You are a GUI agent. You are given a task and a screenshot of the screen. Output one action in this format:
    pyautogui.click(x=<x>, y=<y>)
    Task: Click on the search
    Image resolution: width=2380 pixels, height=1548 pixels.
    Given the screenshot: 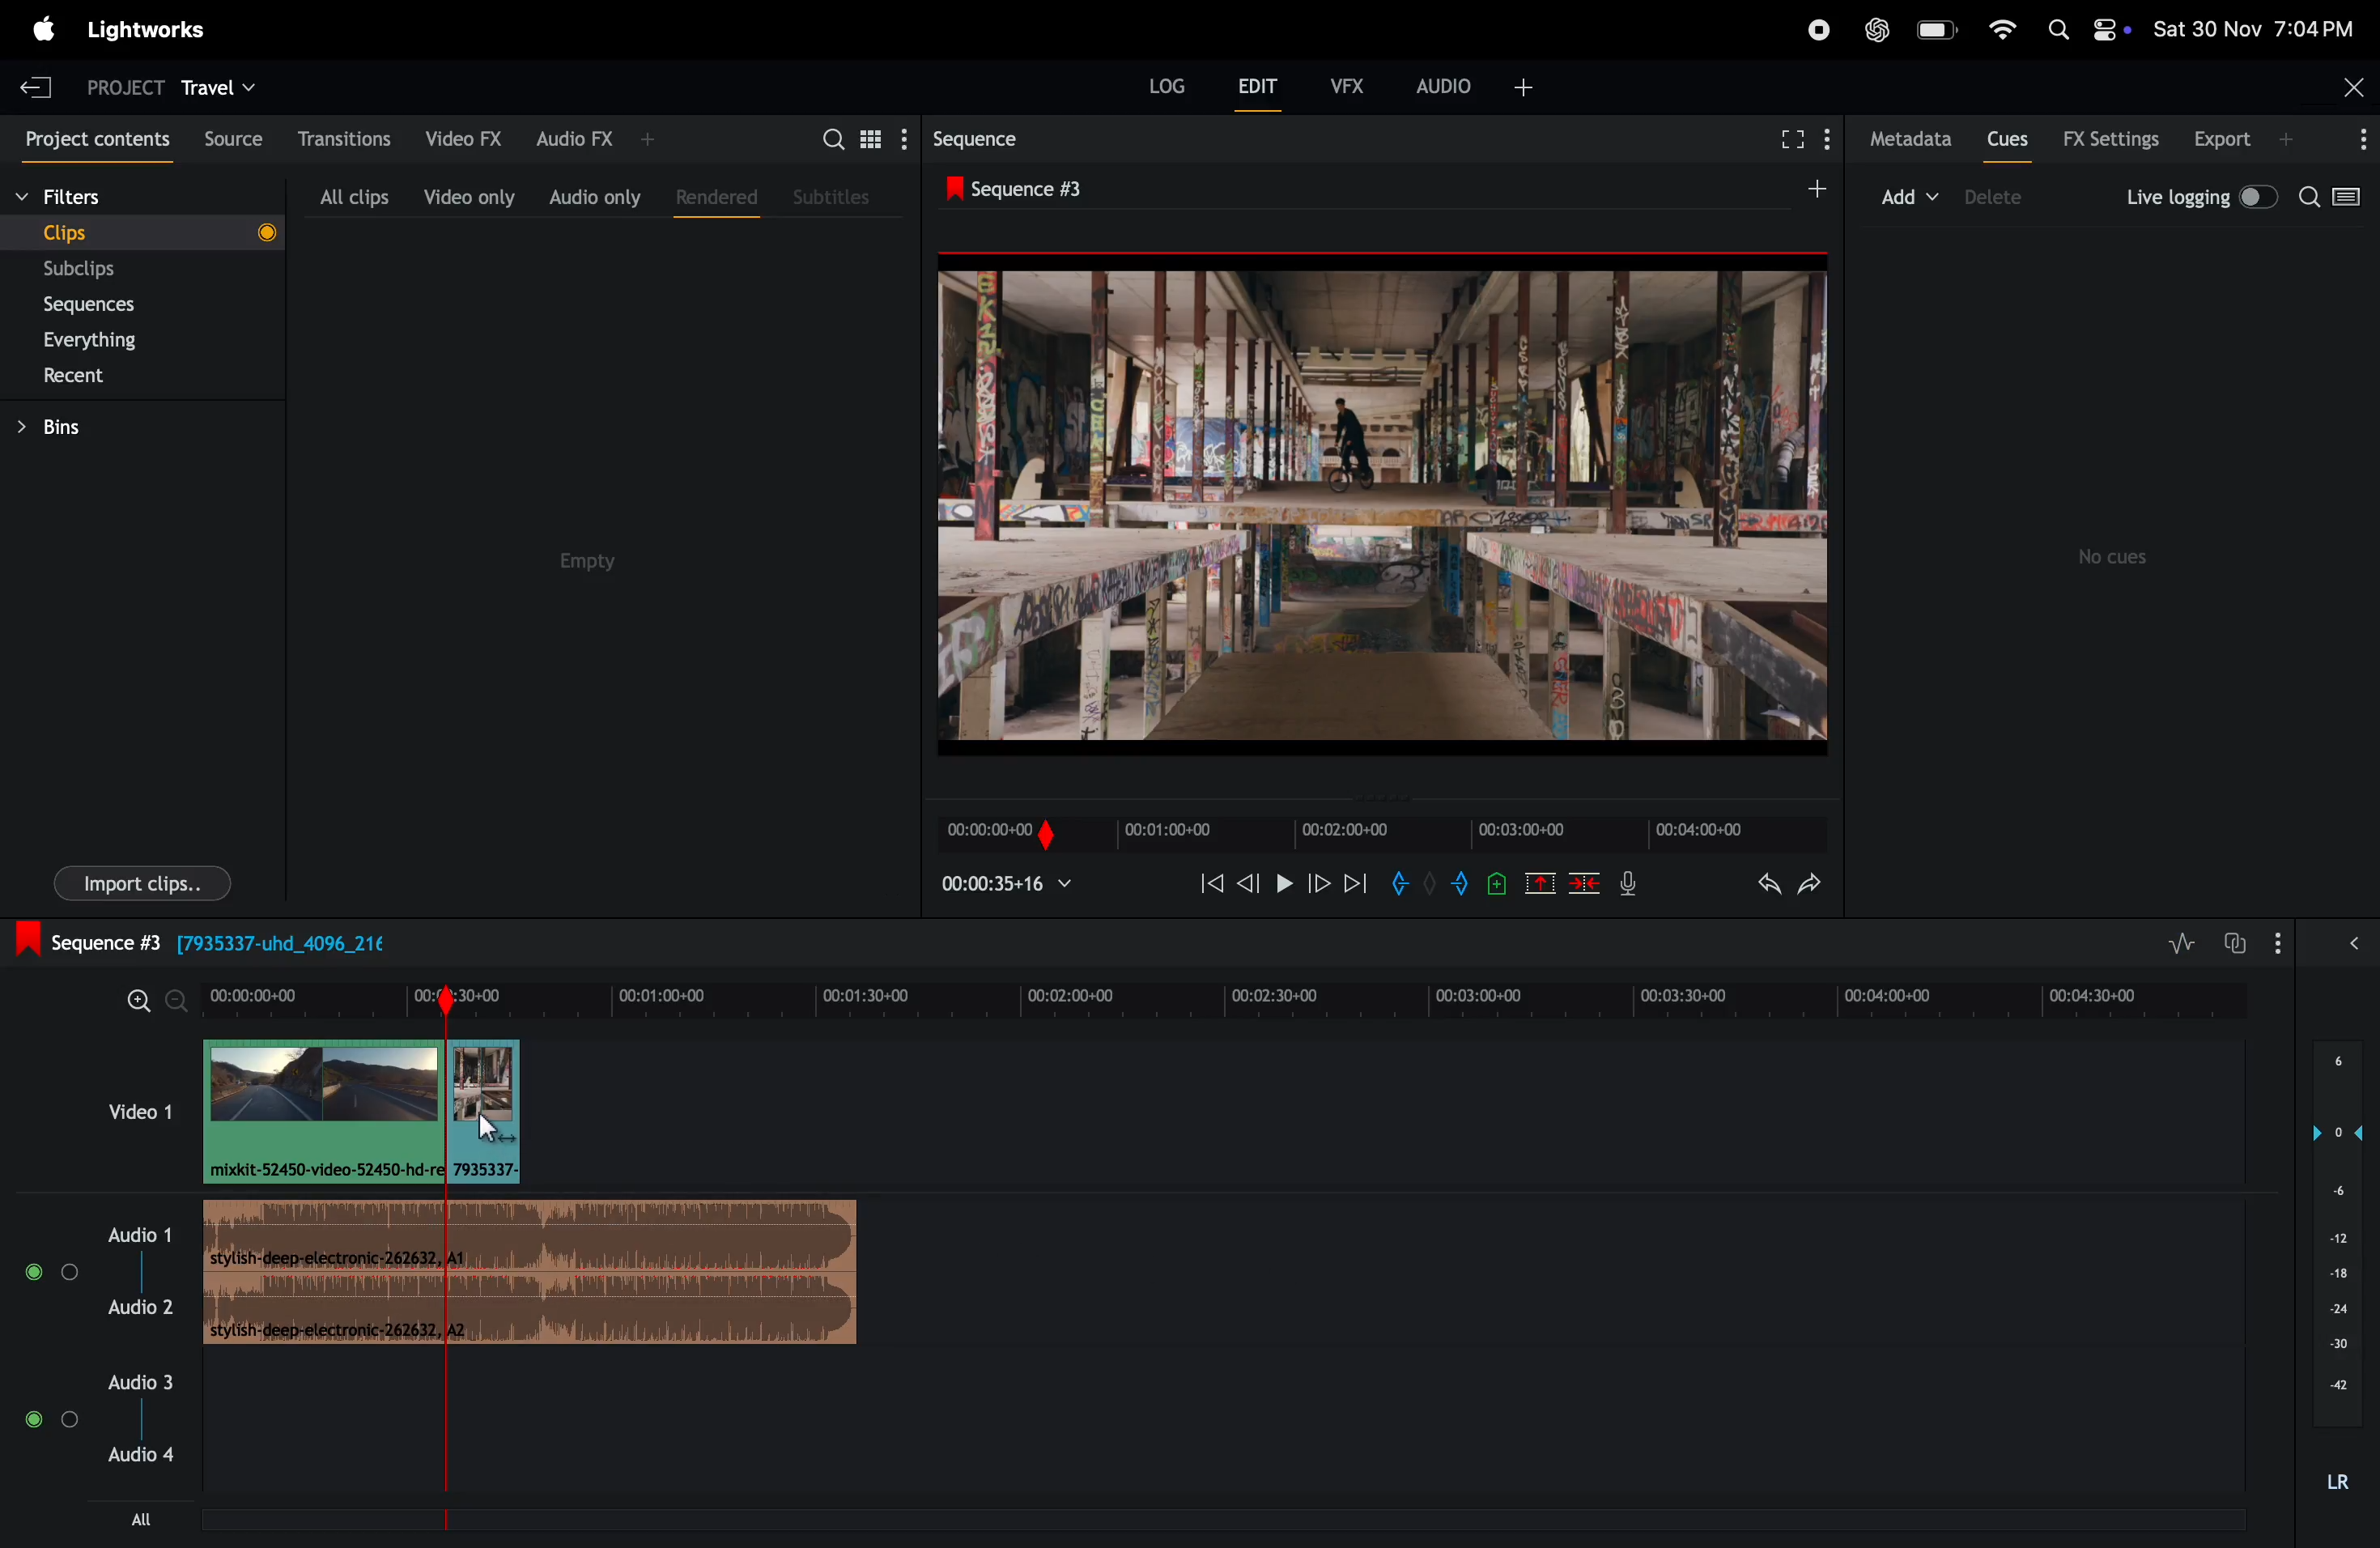 What is the action you would take?
    pyautogui.click(x=2337, y=202)
    